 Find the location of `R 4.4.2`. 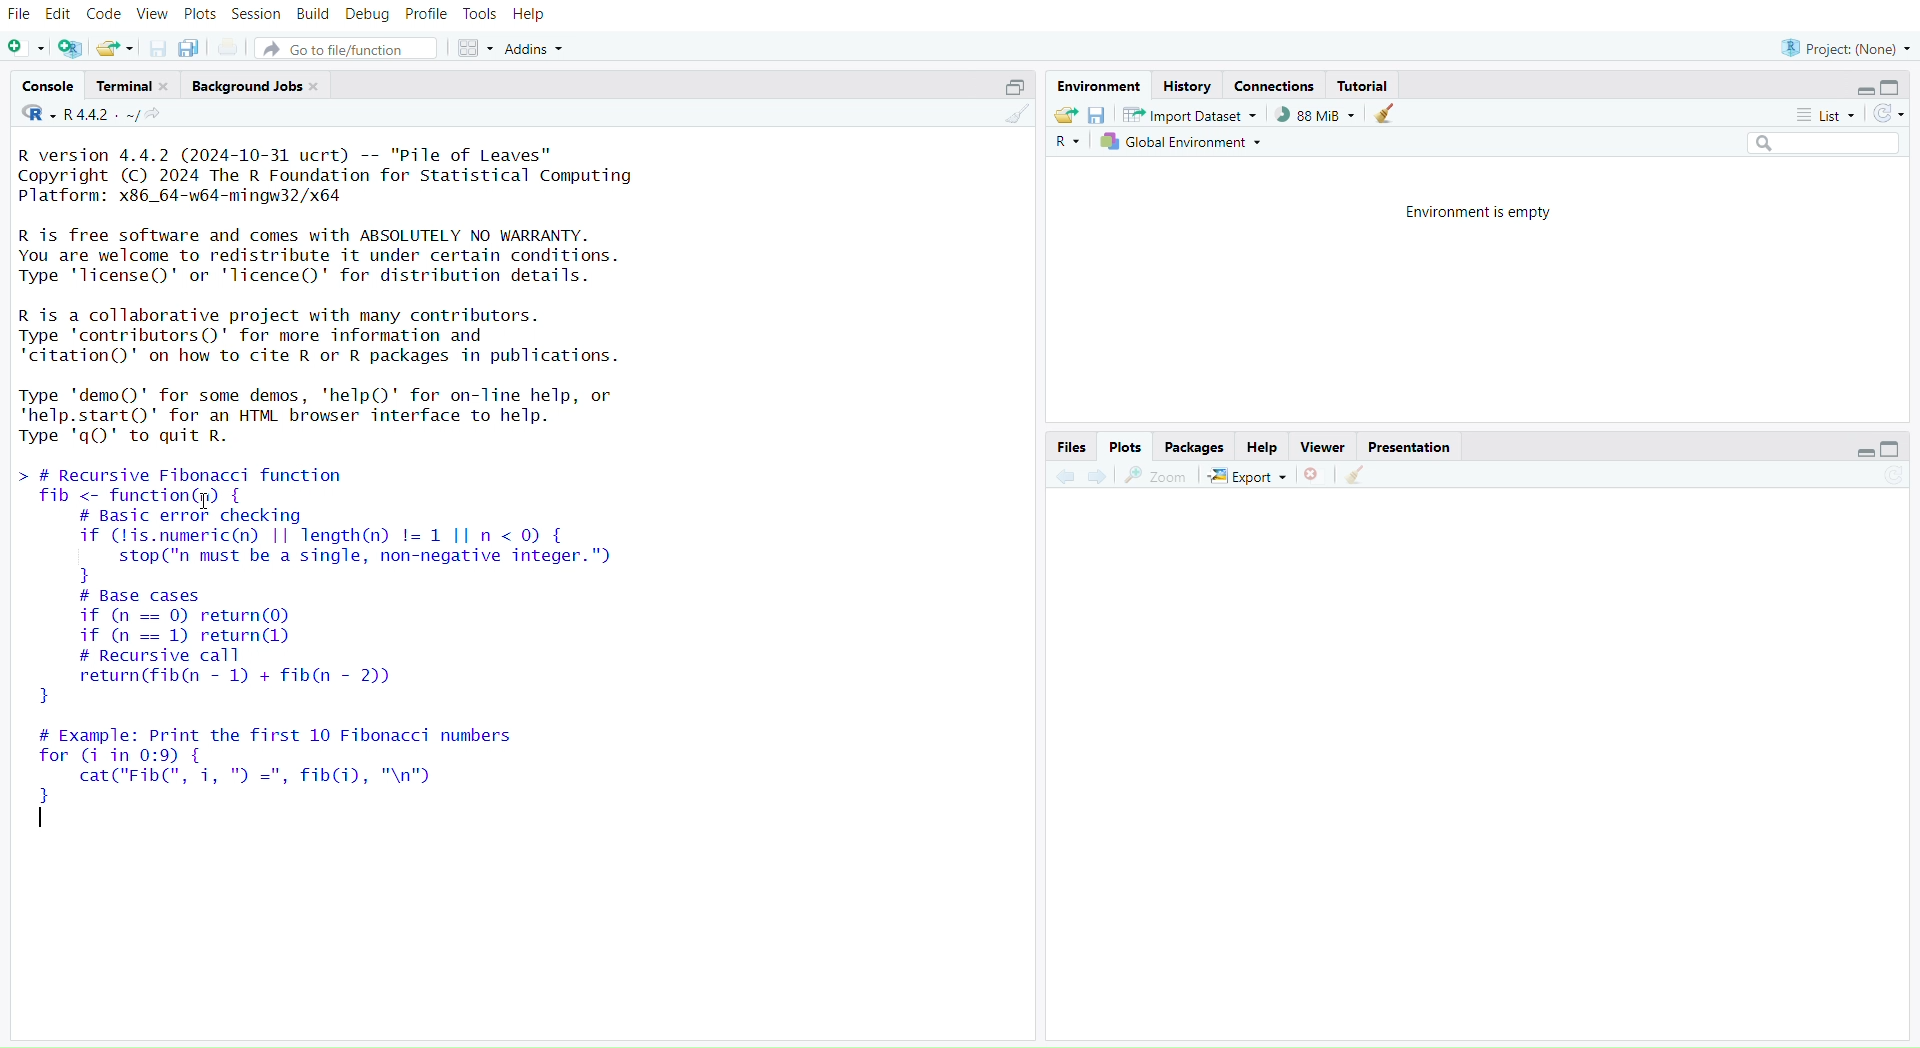

R 4.4.2 is located at coordinates (81, 115).